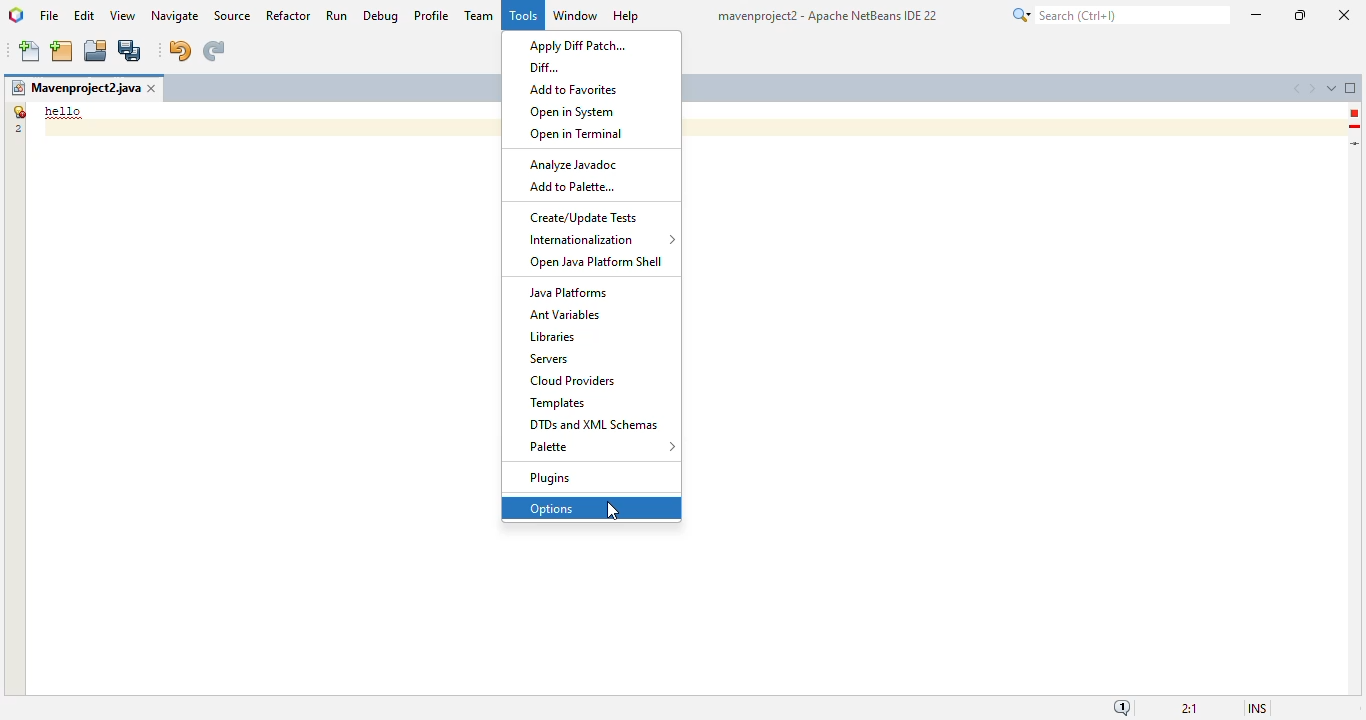 This screenshot has width=1366, height=720. I want to click on debug, so click(382, 16).